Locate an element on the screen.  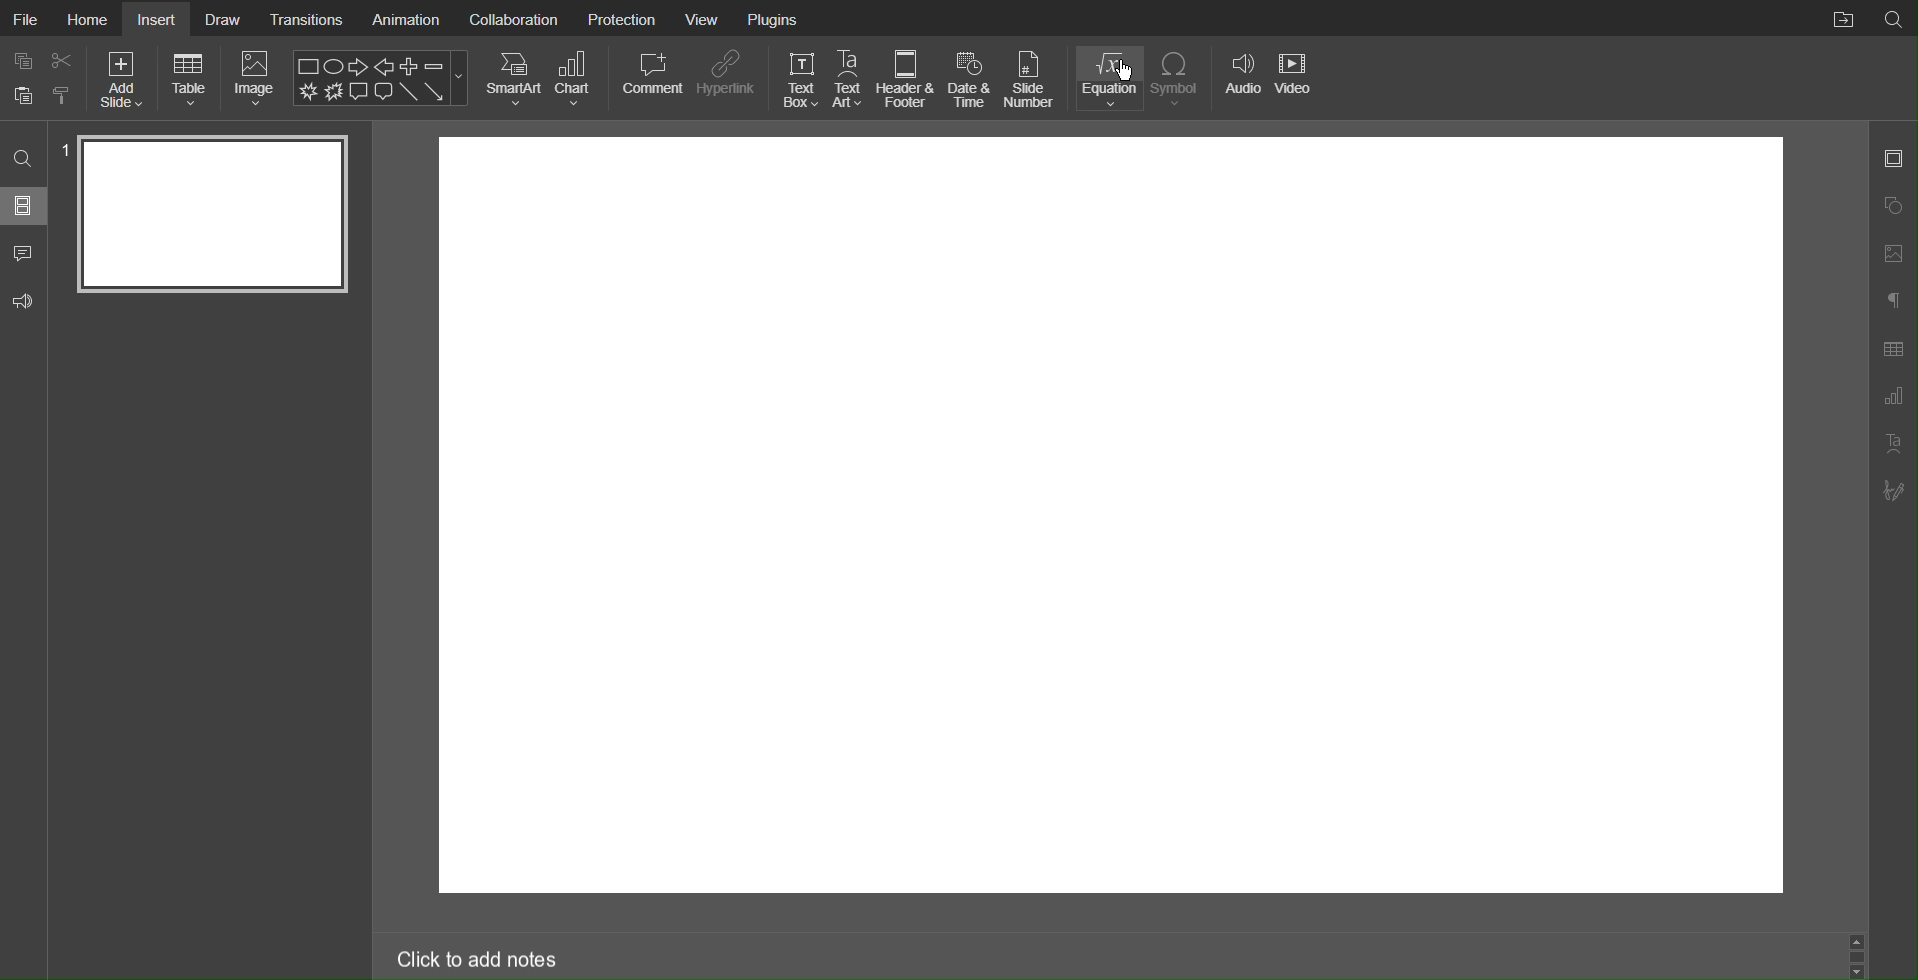
Text Box is located at coordinates (797, 79).